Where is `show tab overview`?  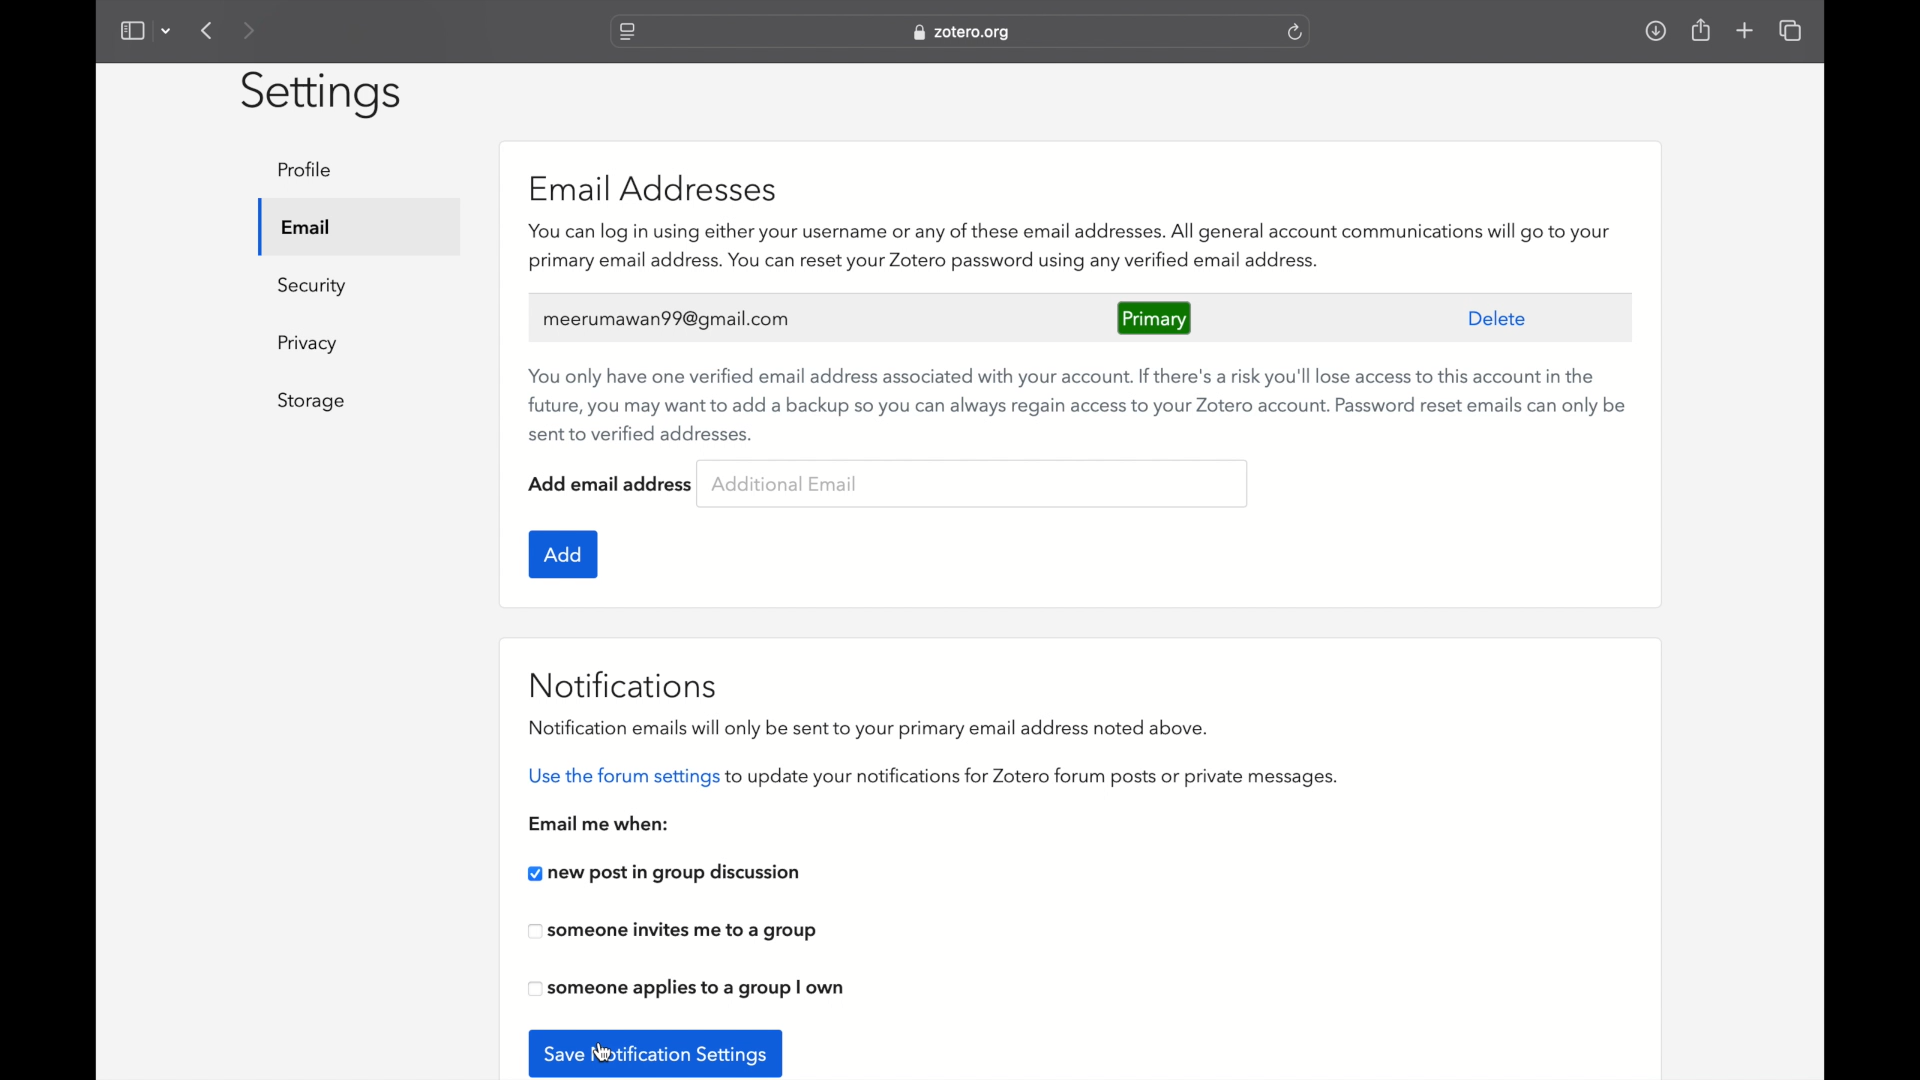
show tab overview is located at coordinates (1792, 30).